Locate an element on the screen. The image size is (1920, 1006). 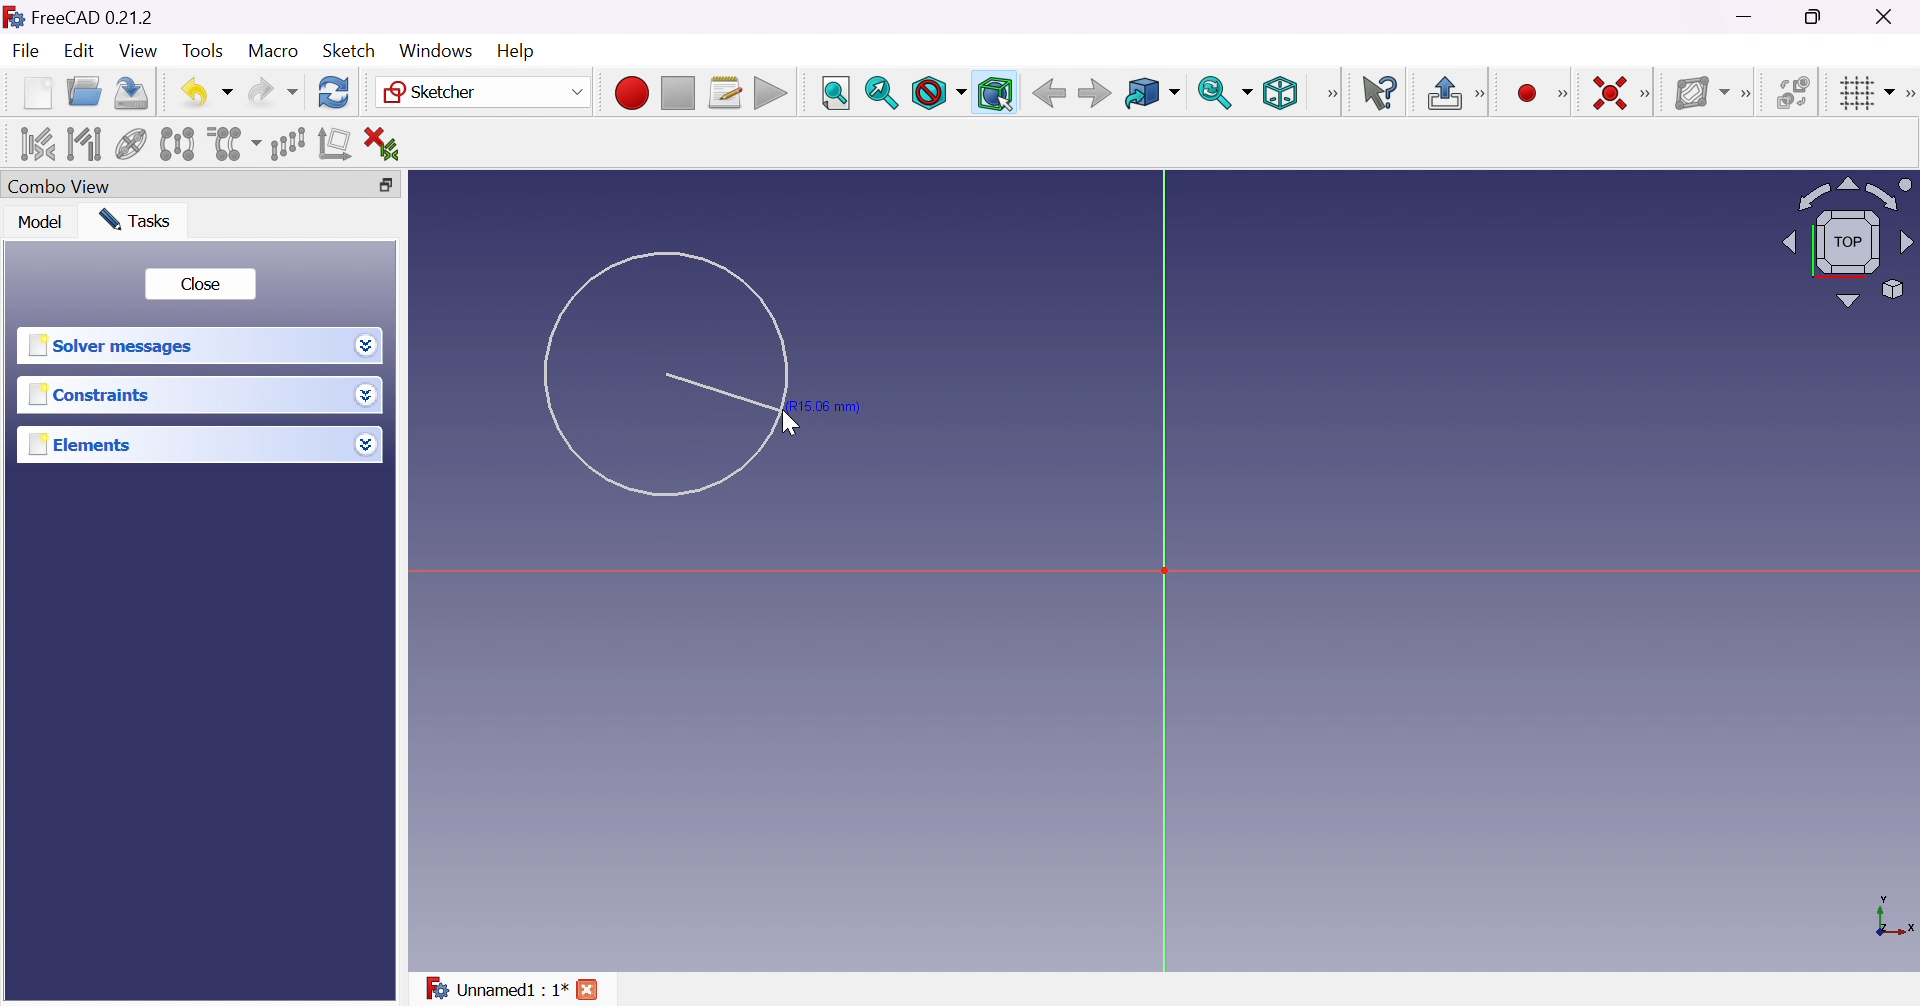
Fit all is located at coordinates (835, 94).